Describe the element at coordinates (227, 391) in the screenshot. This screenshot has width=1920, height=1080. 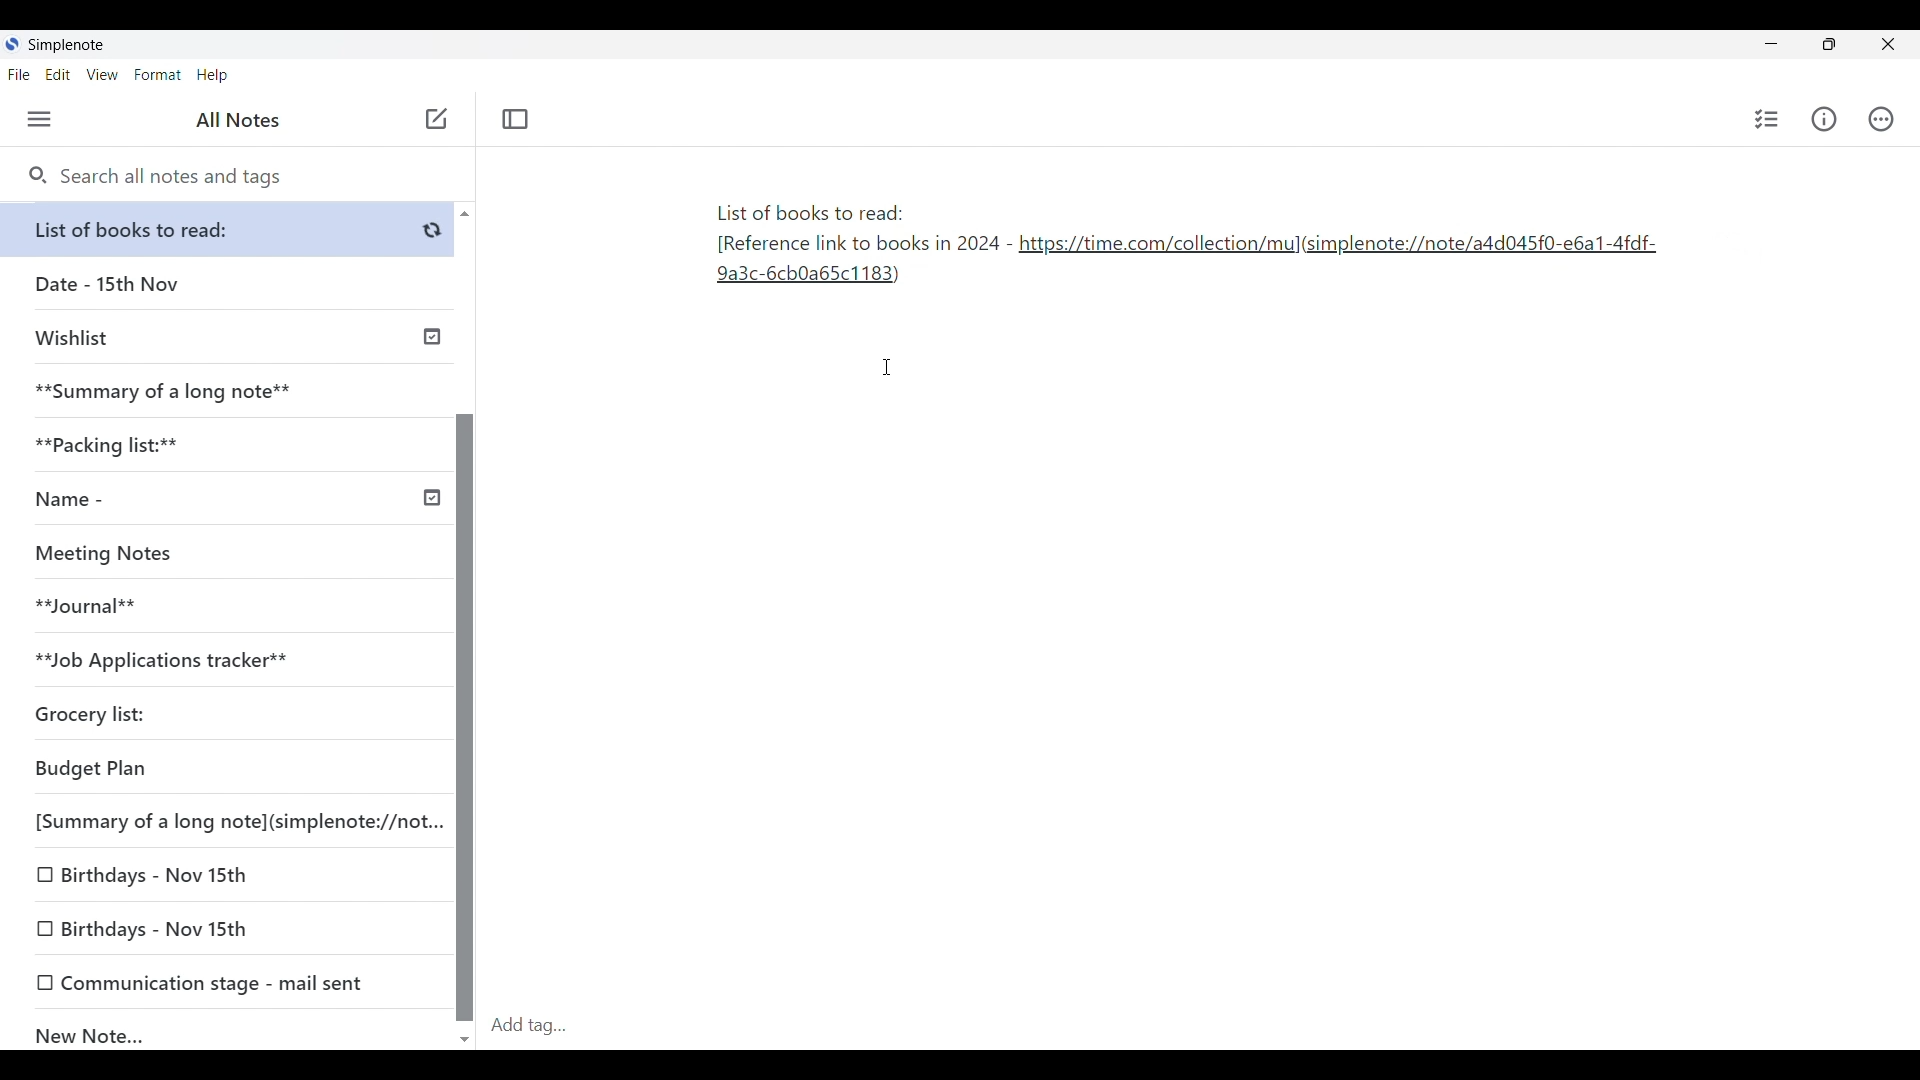
I see `**Summary of a long note**` at that location.